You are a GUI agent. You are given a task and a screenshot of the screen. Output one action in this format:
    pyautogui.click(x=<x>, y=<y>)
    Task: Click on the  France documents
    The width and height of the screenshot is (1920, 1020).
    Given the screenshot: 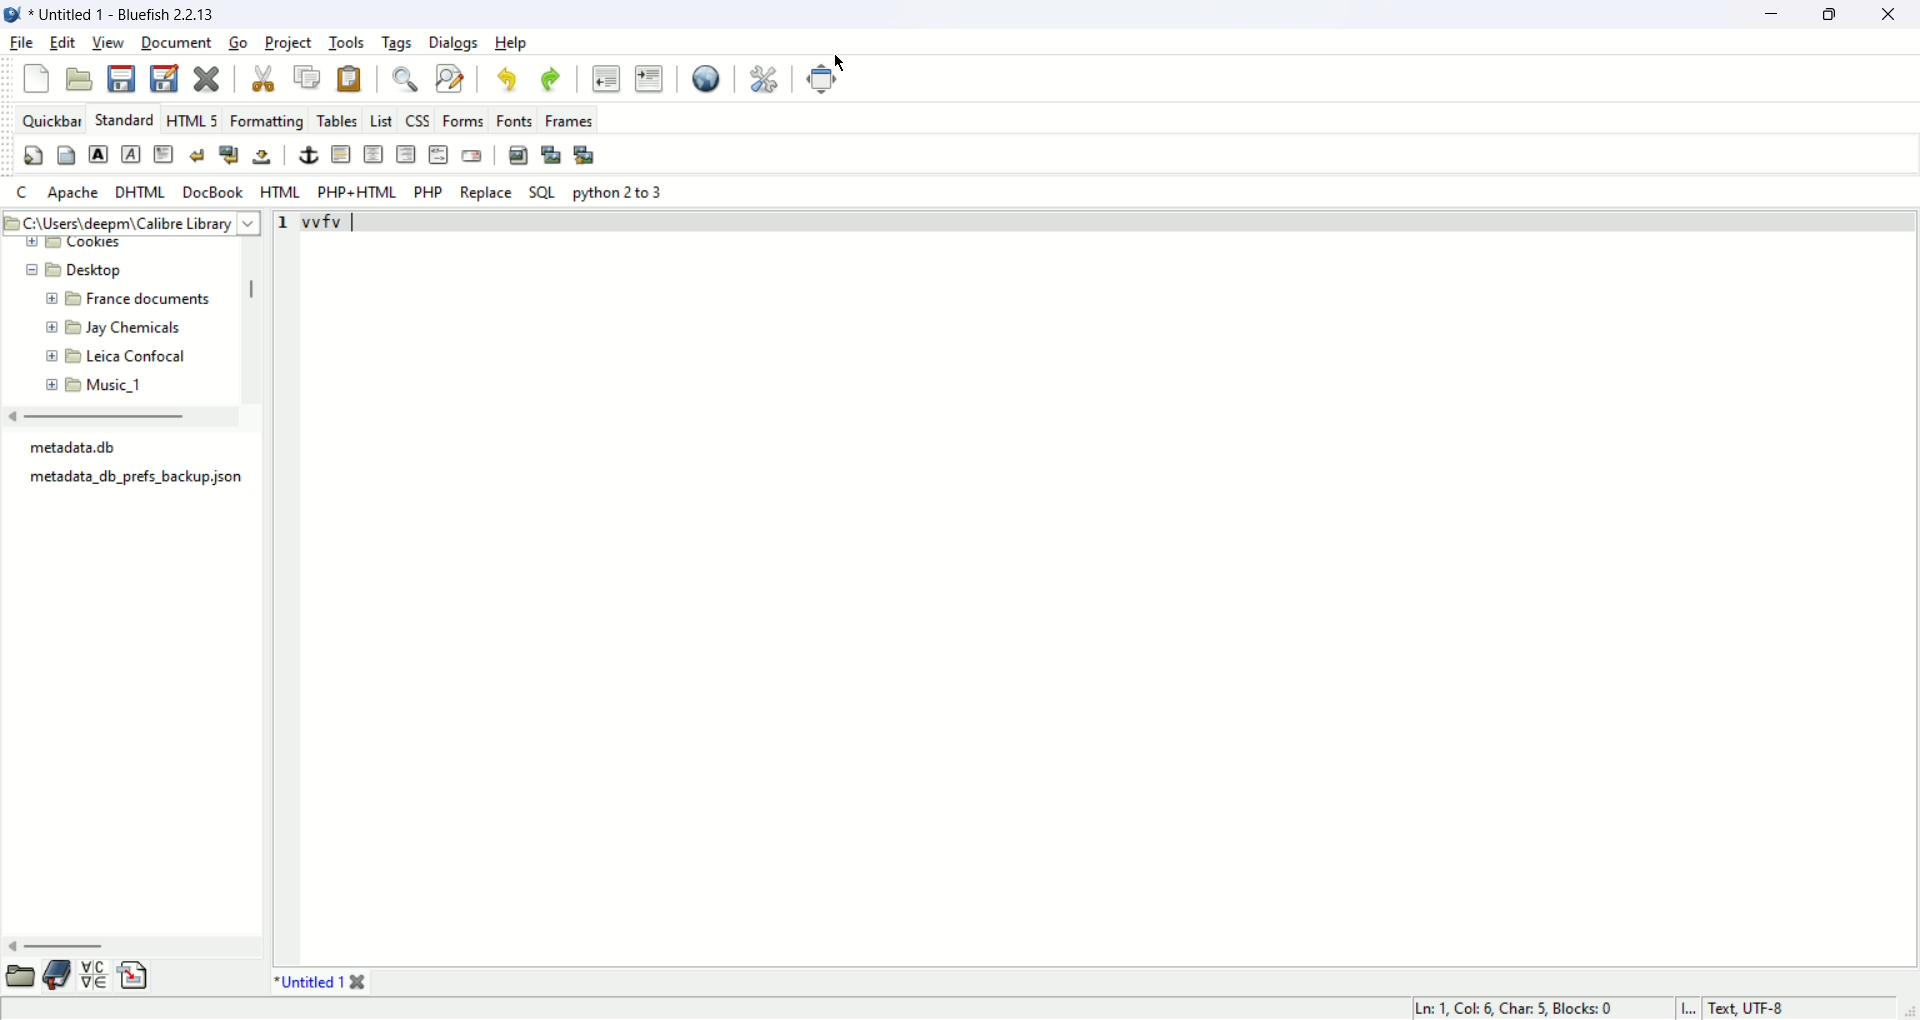 What is the action you would take?
    pyautogui.click(x=145, y=302)
    